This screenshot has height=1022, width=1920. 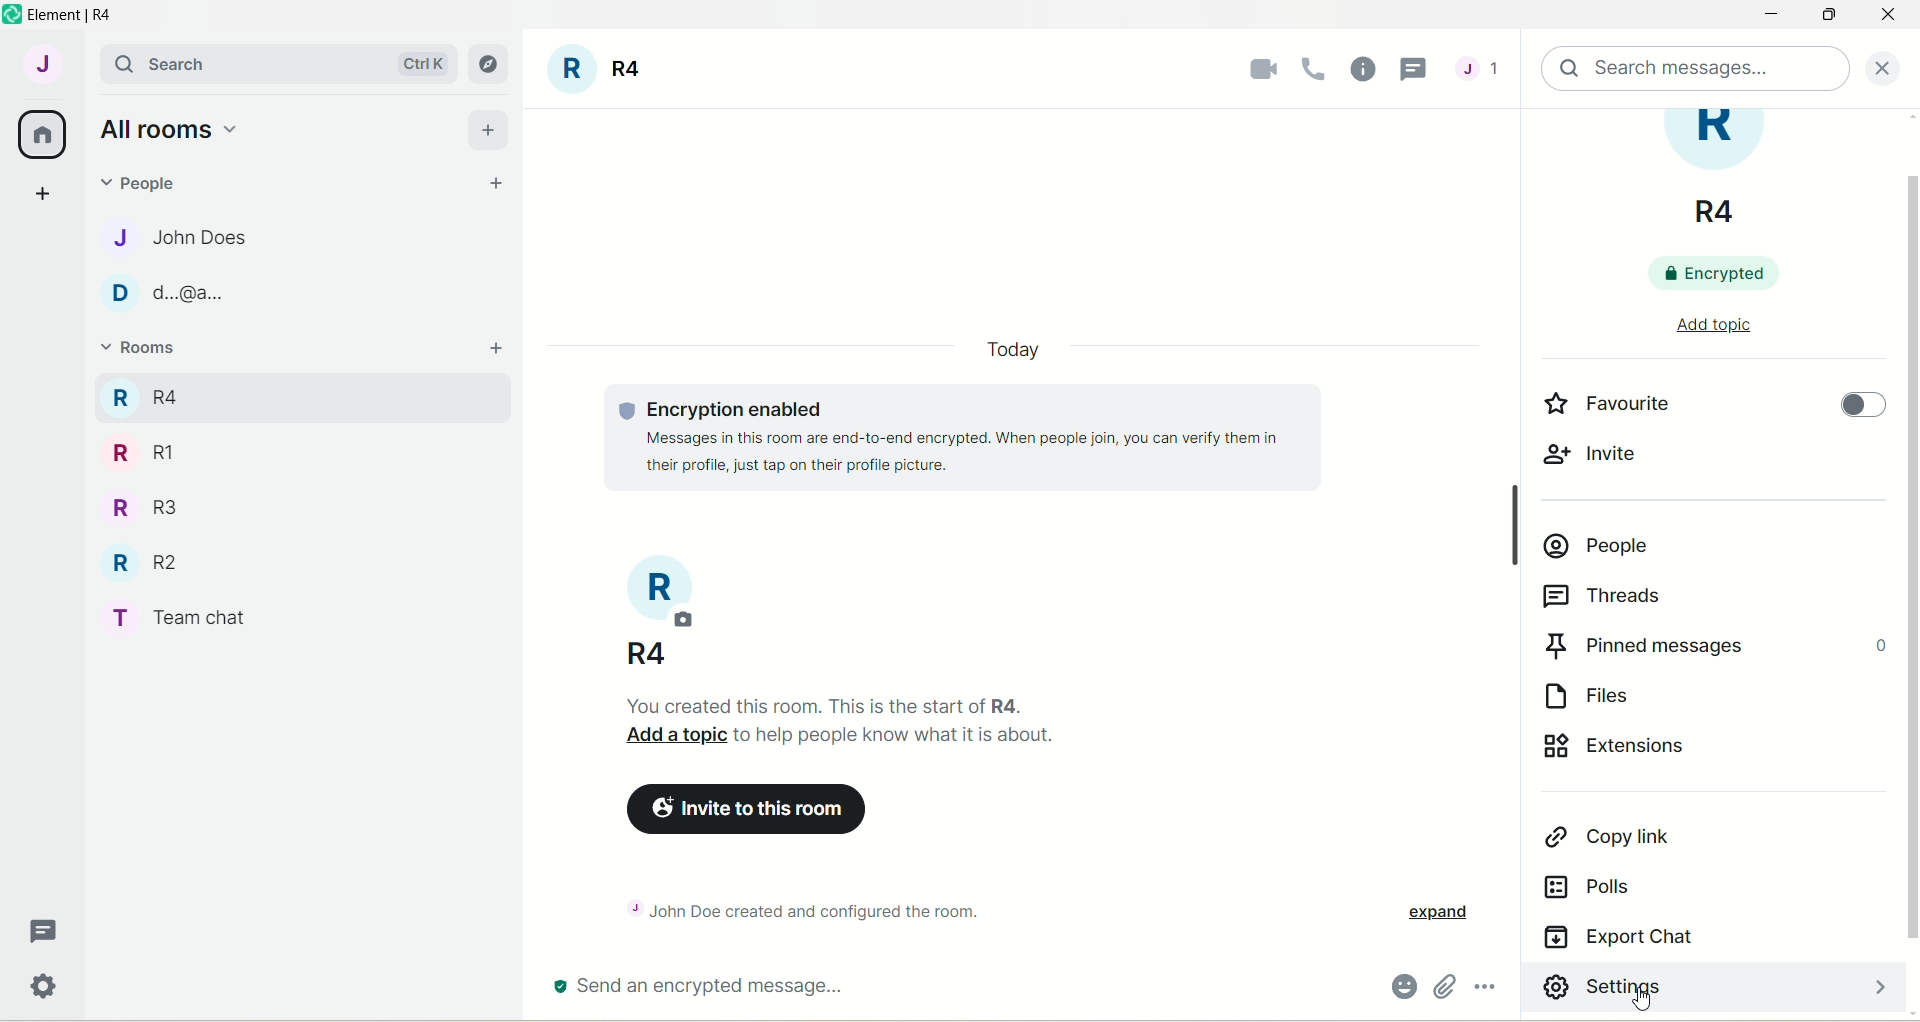 What do you see at coordinates (1712, 989) in the screenshot?
I see `settings` at bounding box center [1712, 989].